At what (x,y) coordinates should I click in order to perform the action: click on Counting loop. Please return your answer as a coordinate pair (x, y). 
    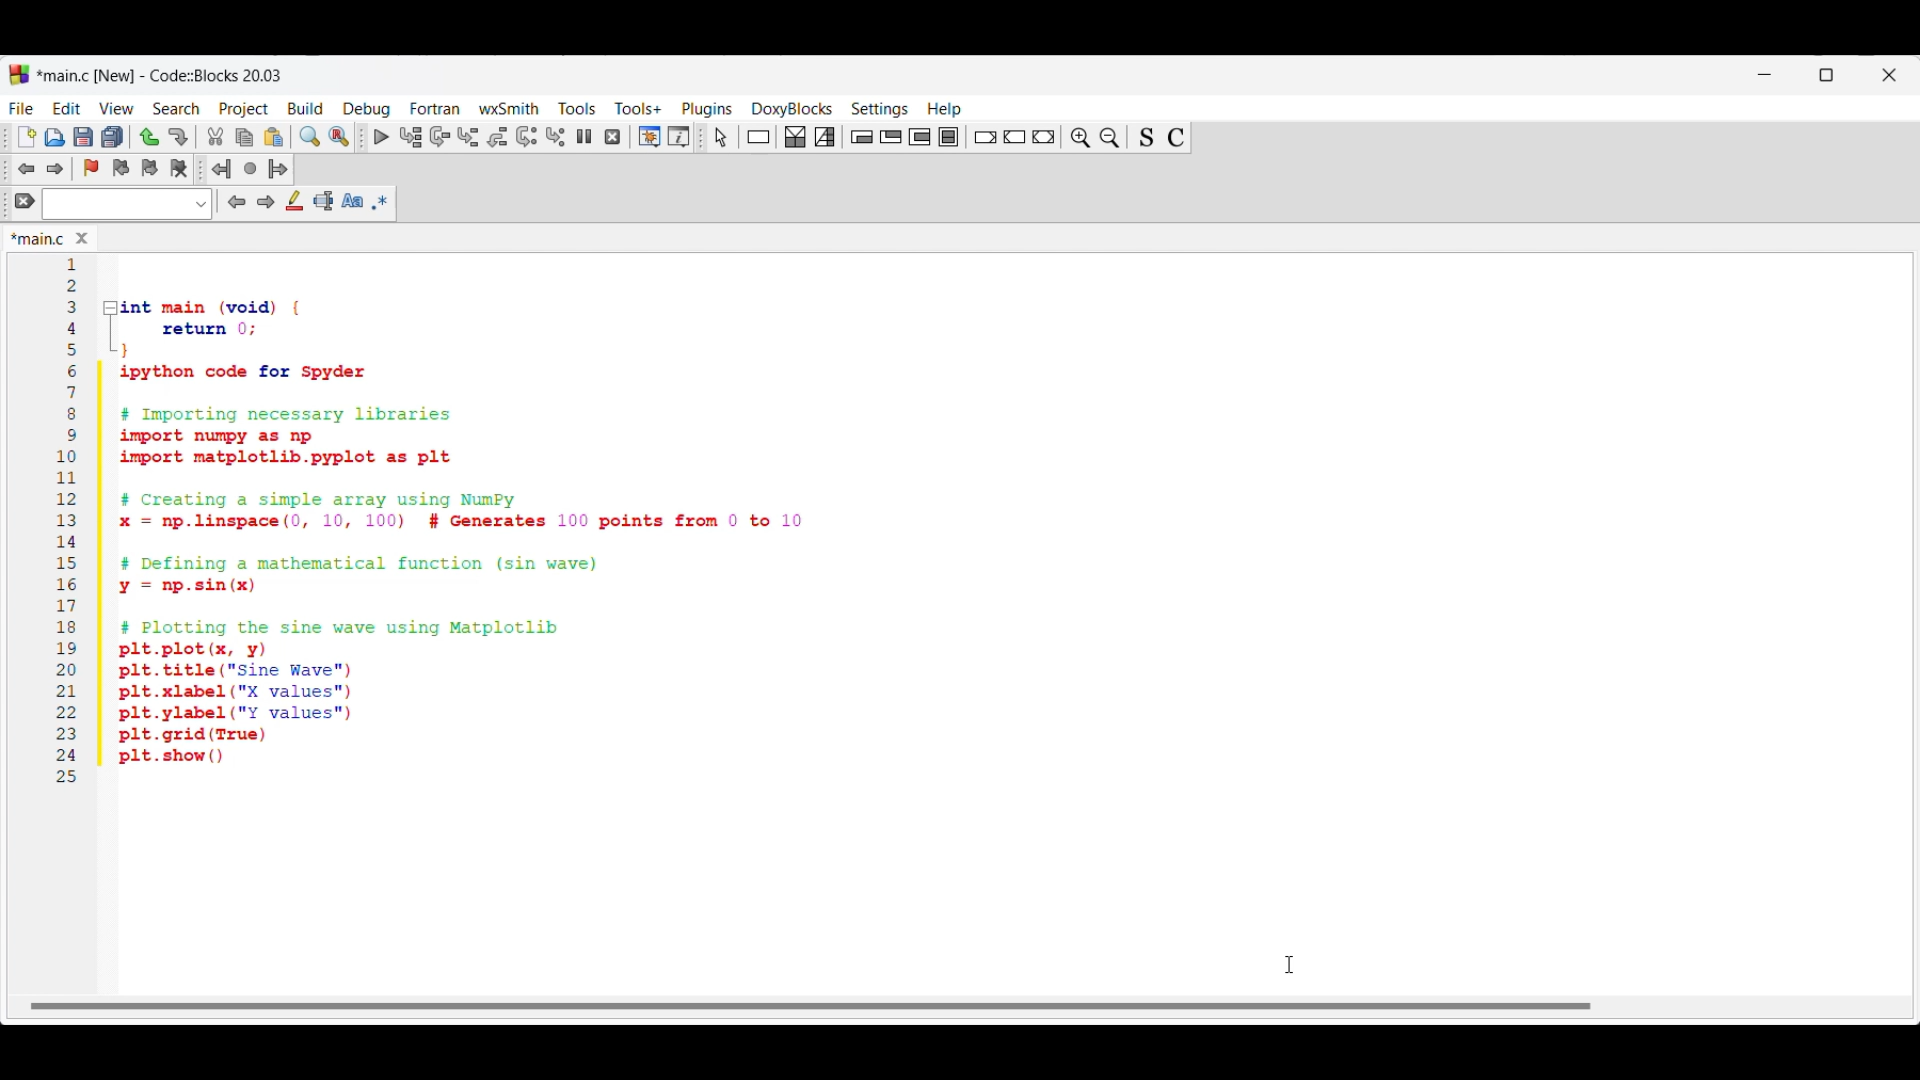
    Looking at the image, I should click on (919, 137).